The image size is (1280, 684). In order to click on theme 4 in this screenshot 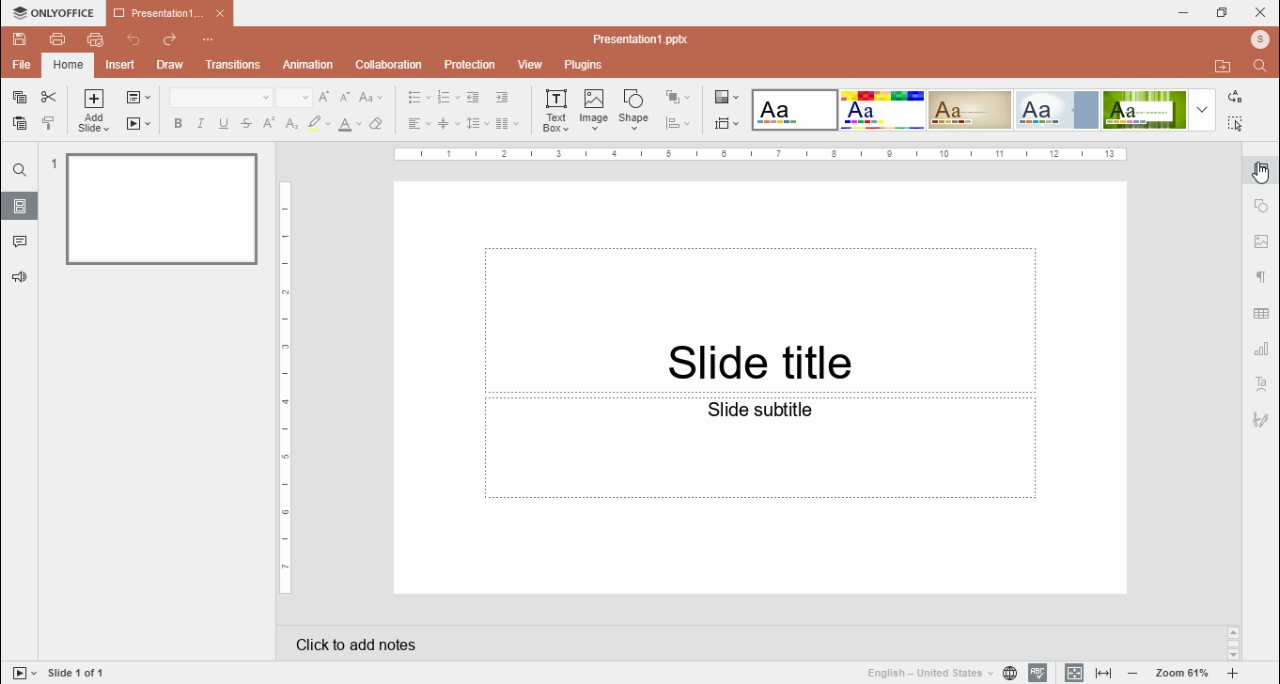, I will do `click(1056, 111)`.